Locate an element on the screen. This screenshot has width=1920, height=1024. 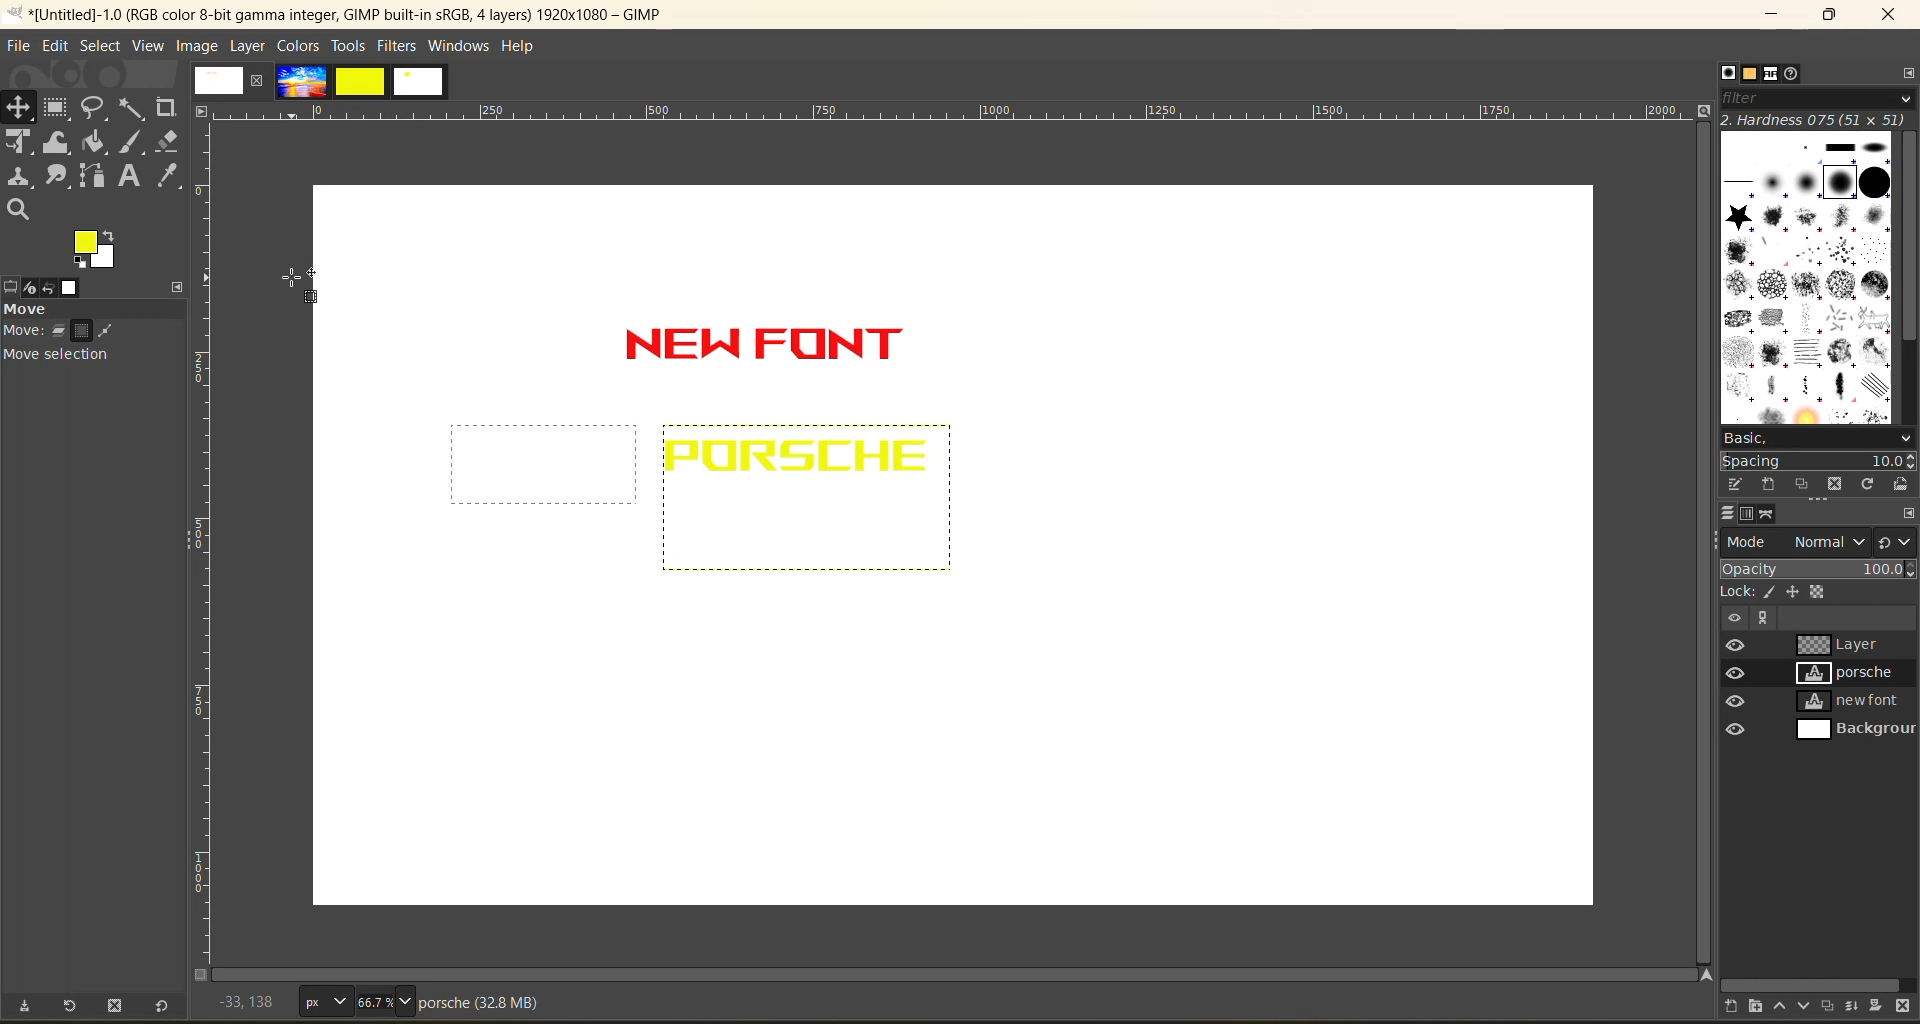
frame is located at coordinates (58, 110).